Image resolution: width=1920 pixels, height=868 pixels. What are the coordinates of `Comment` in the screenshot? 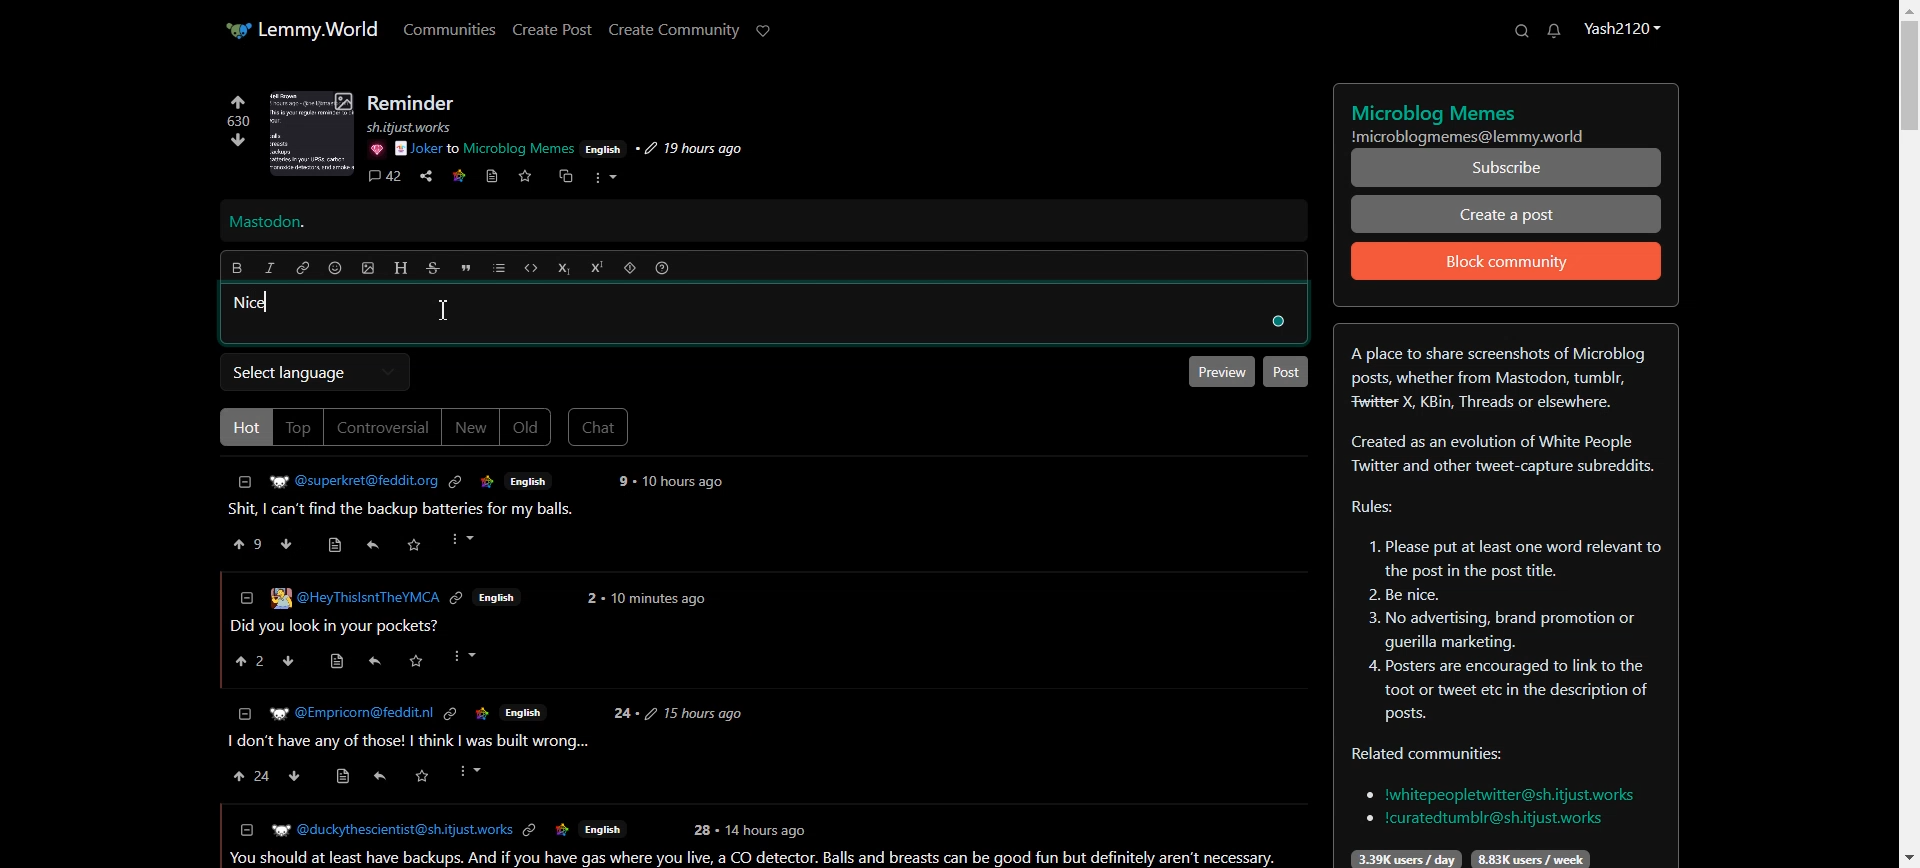 It's located at (384, 178).